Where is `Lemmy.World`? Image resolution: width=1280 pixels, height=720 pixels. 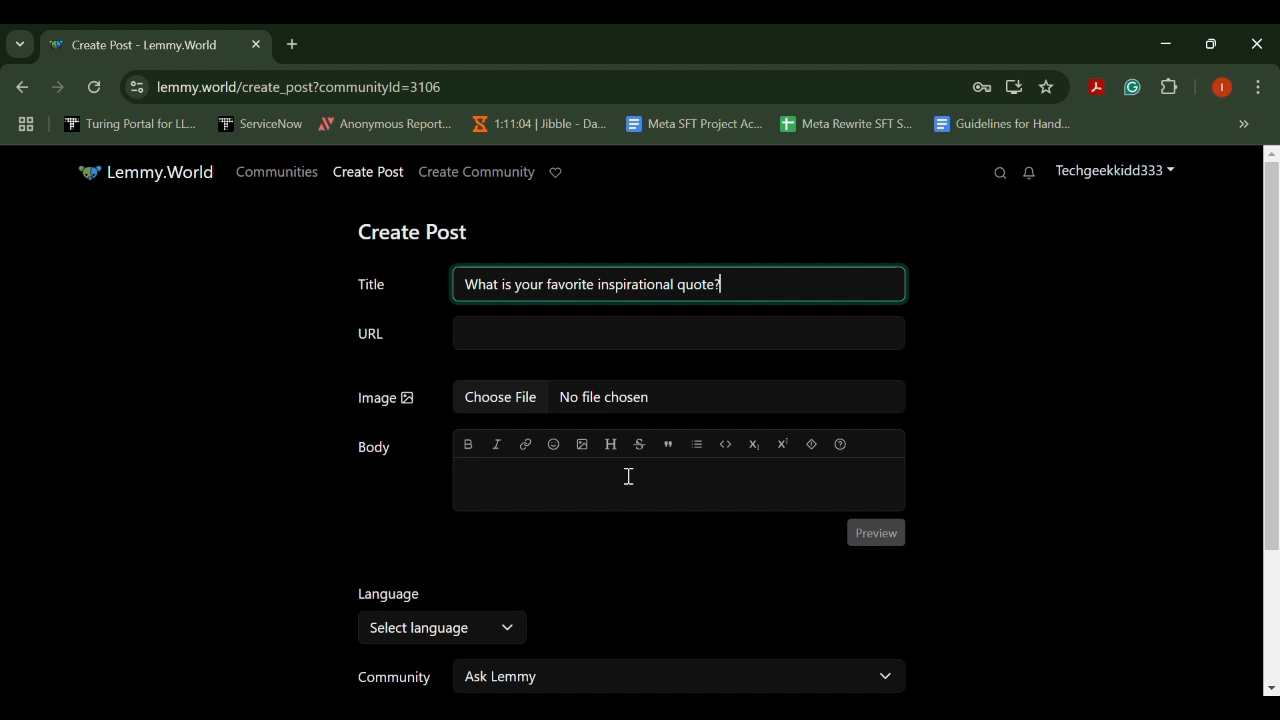
Lemmy.World is located at coordinates (146, 172).